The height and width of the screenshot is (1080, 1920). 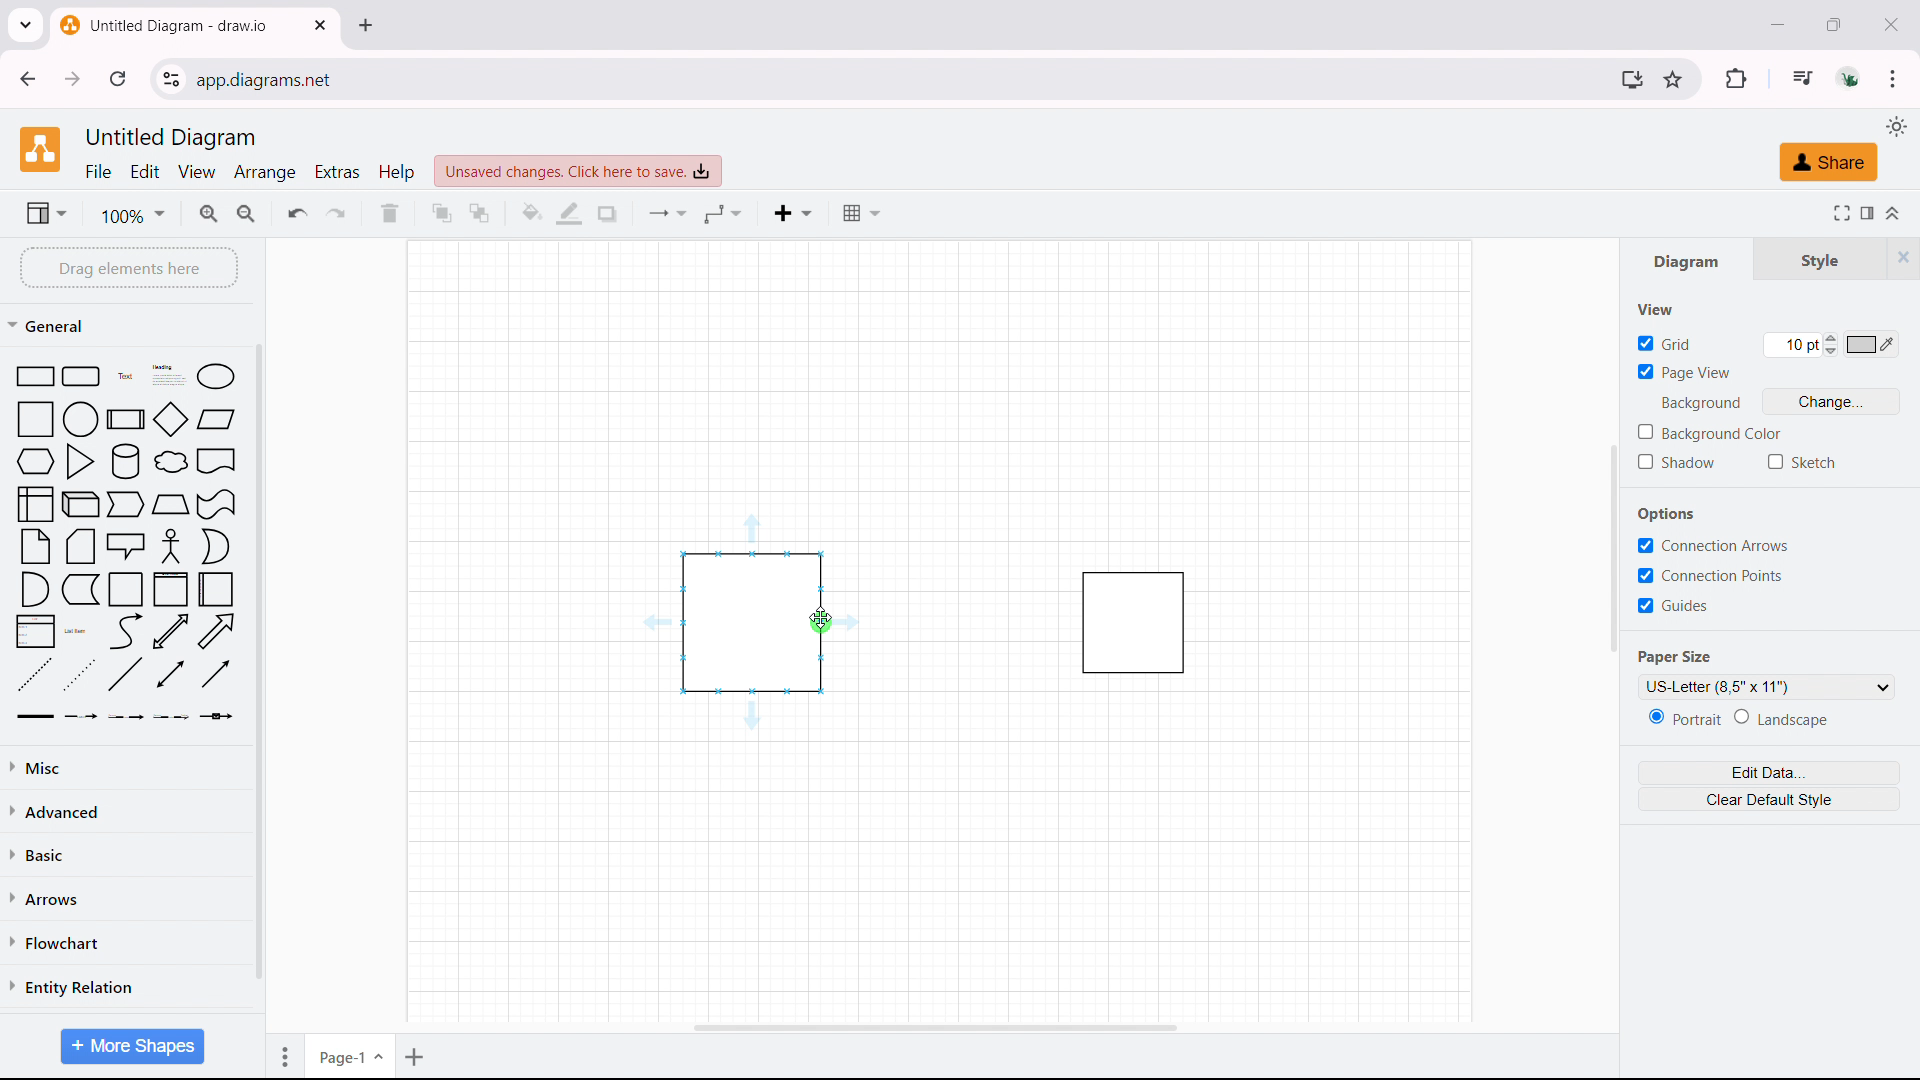 What do you see at coordinates (936, 1028) in the screenshot?
I see `horizontal scrollbar` at bounding box center [936, 1028].